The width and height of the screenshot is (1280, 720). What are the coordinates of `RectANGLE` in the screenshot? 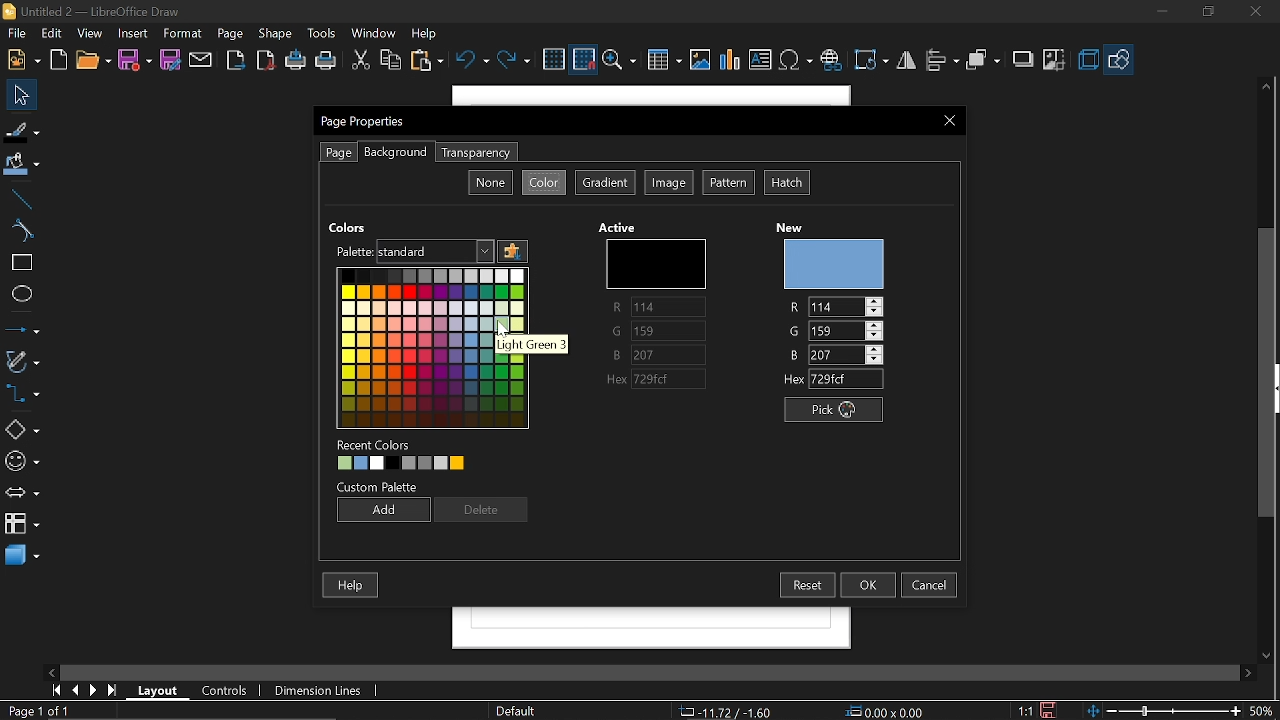 It's located at (19, 263).